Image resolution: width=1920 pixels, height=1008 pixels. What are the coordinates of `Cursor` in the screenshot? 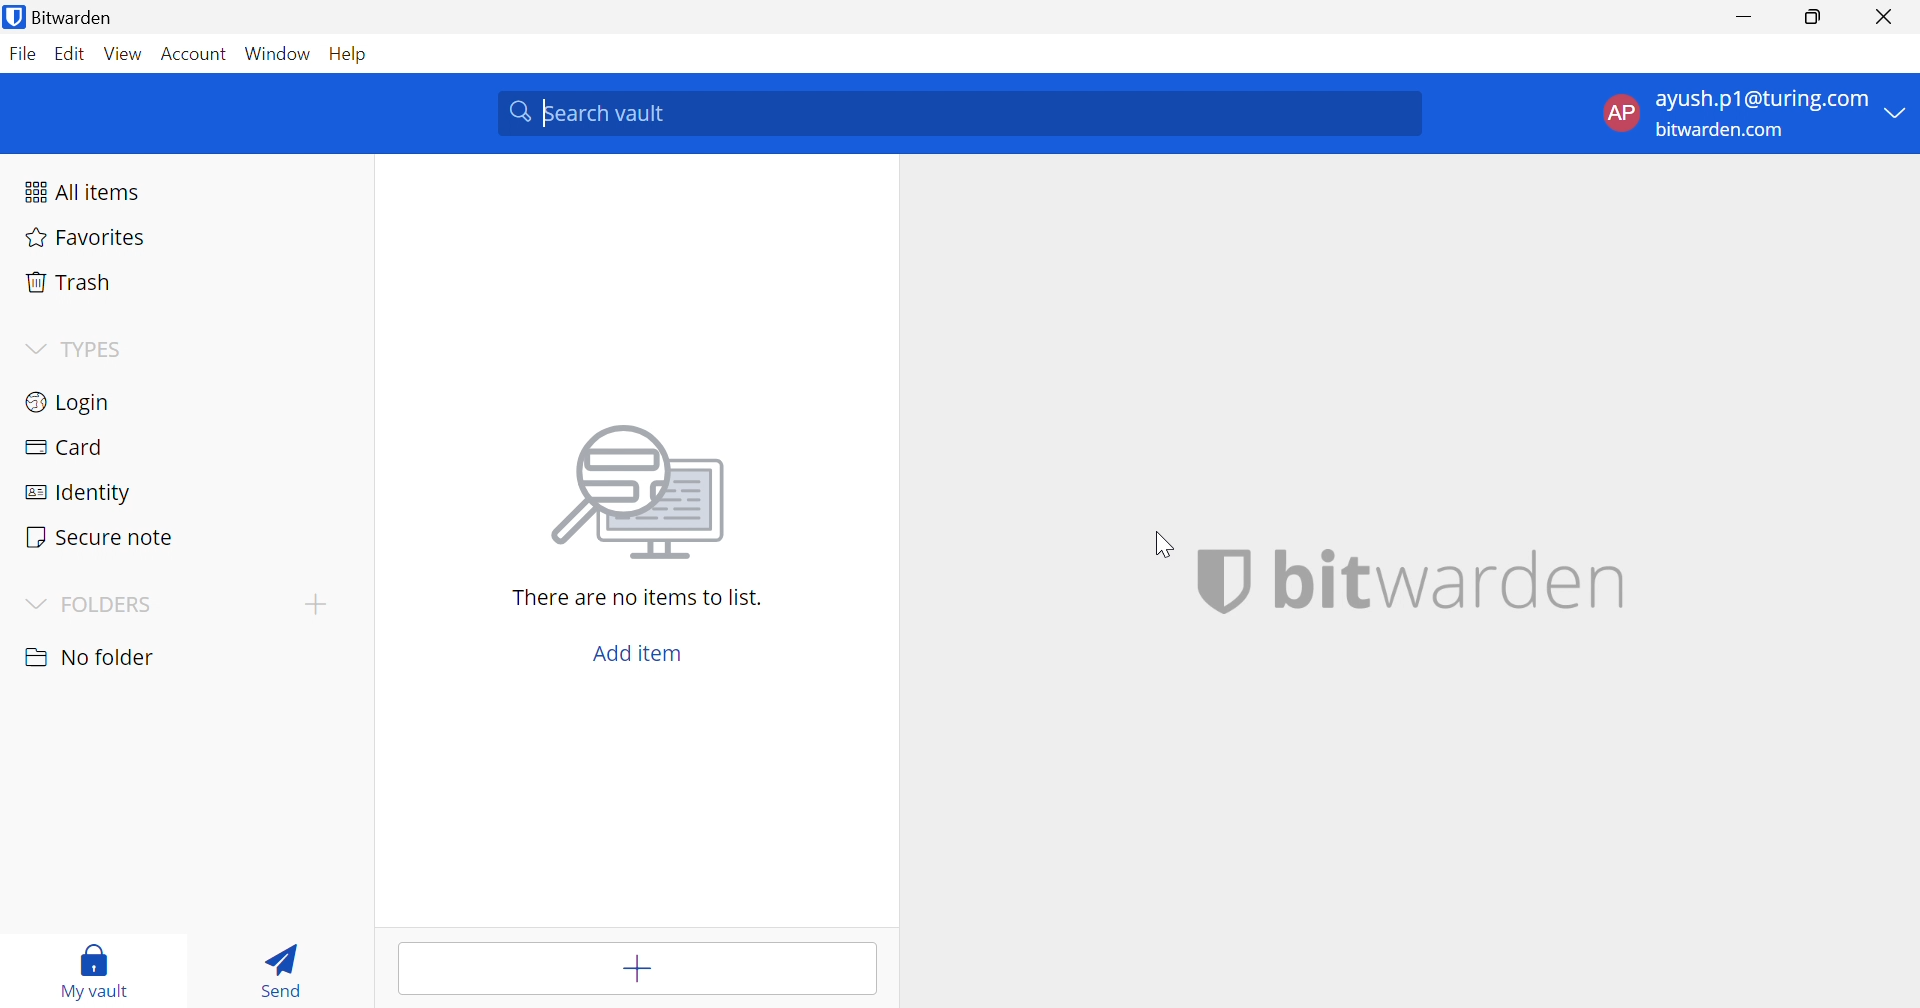 It's located at (1166, 543).